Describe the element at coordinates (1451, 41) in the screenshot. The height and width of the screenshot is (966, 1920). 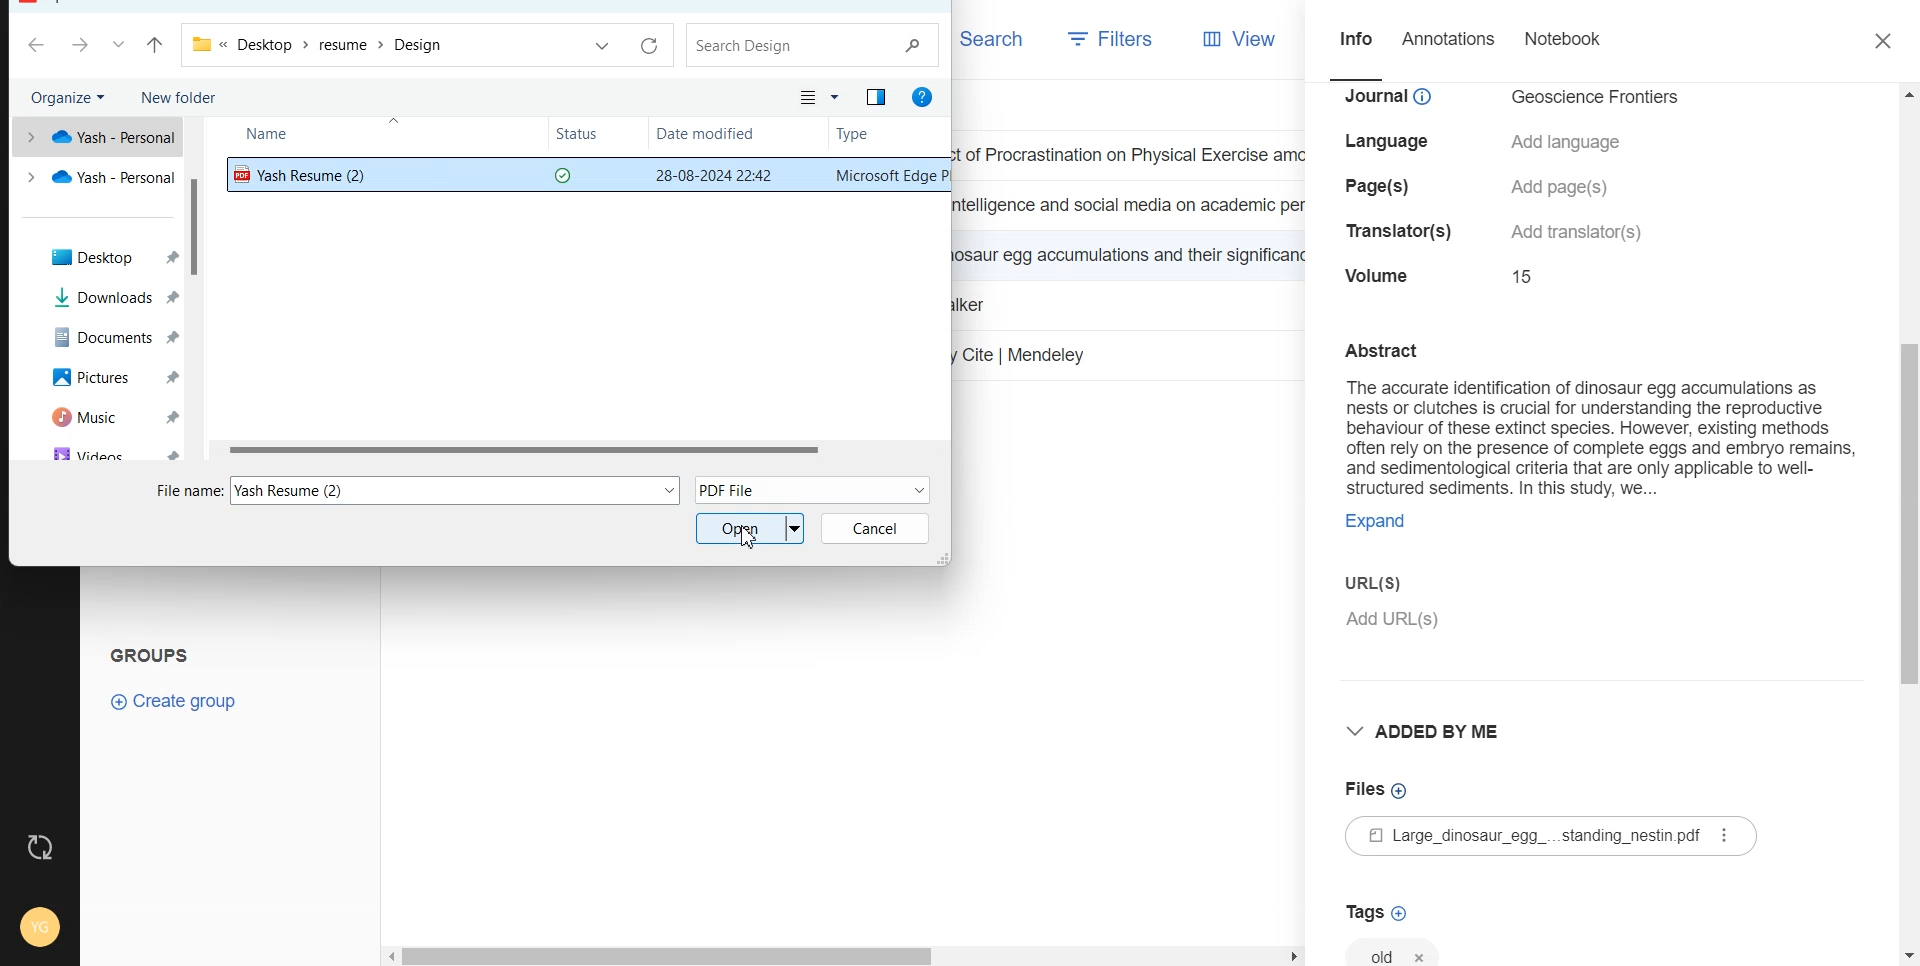
I see `Annotations` at that location.